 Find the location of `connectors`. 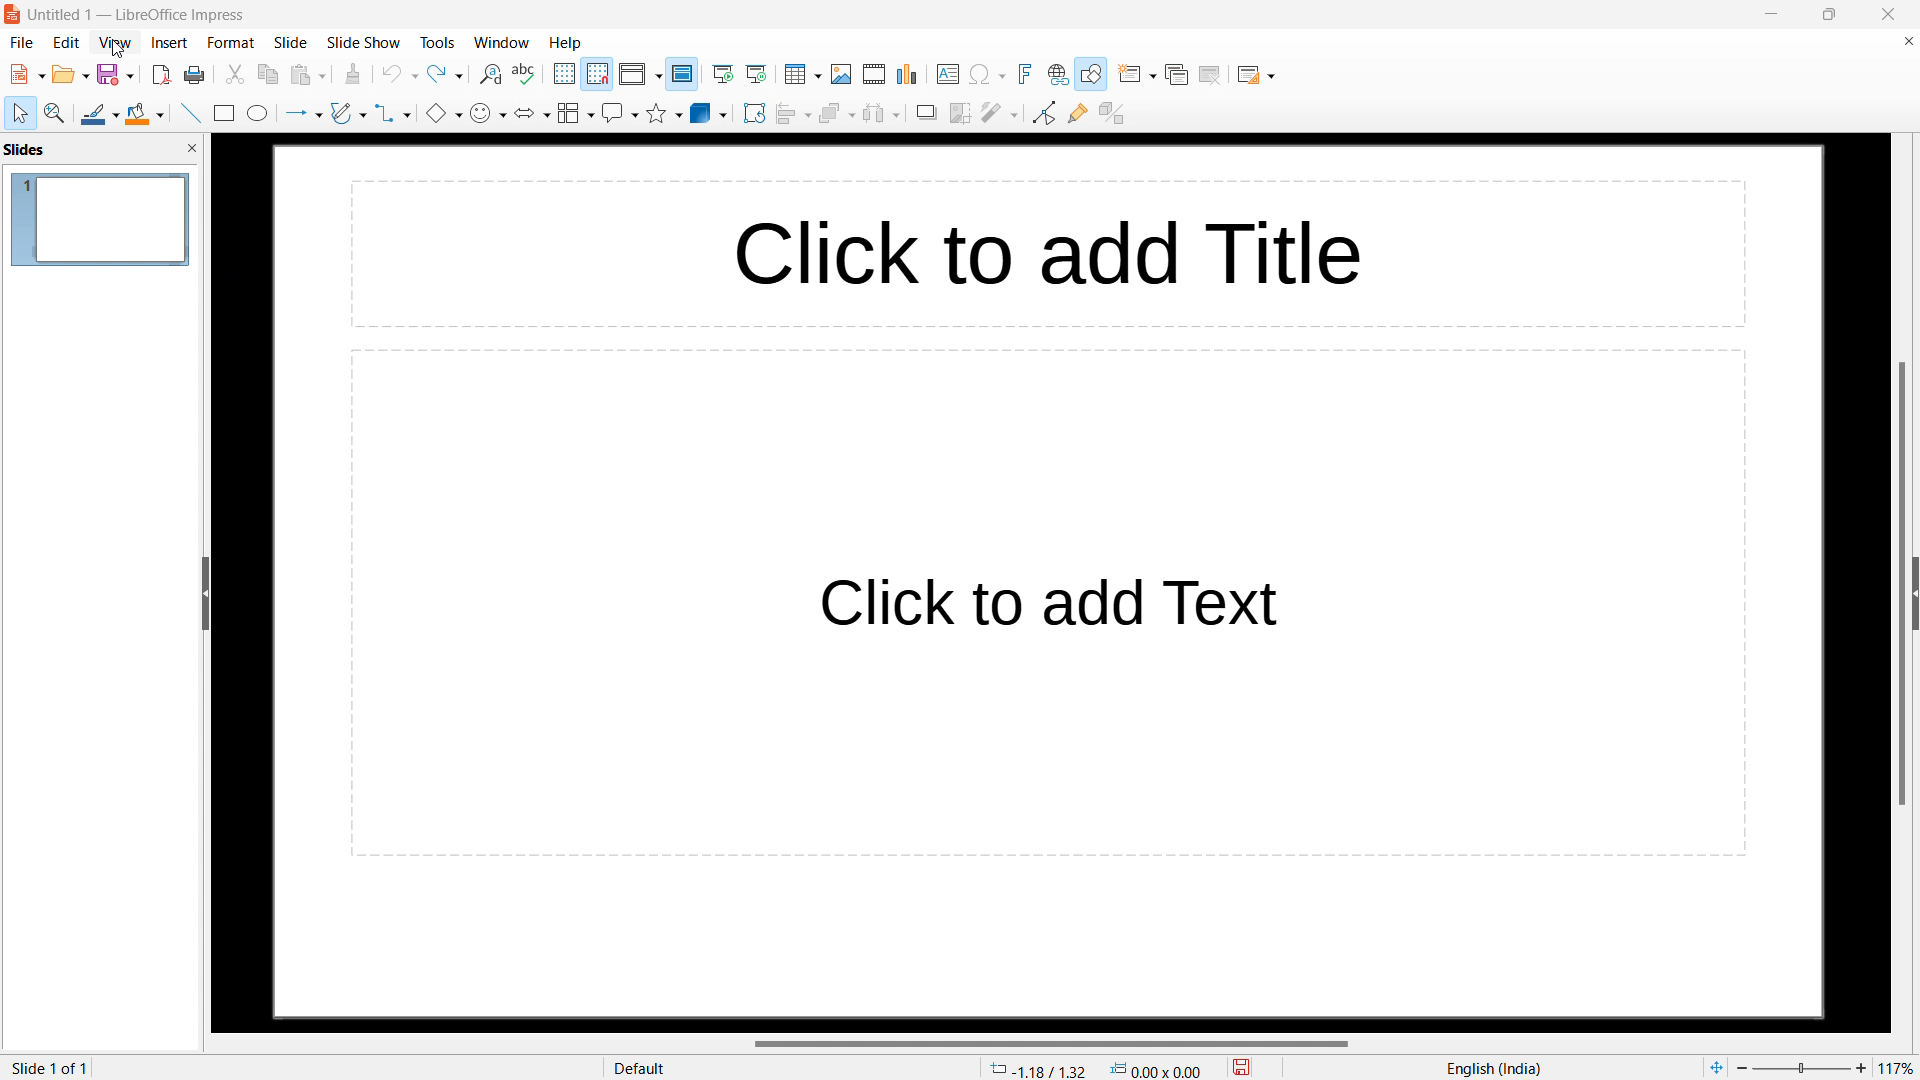

connectors is located at coordinates (395, 112).